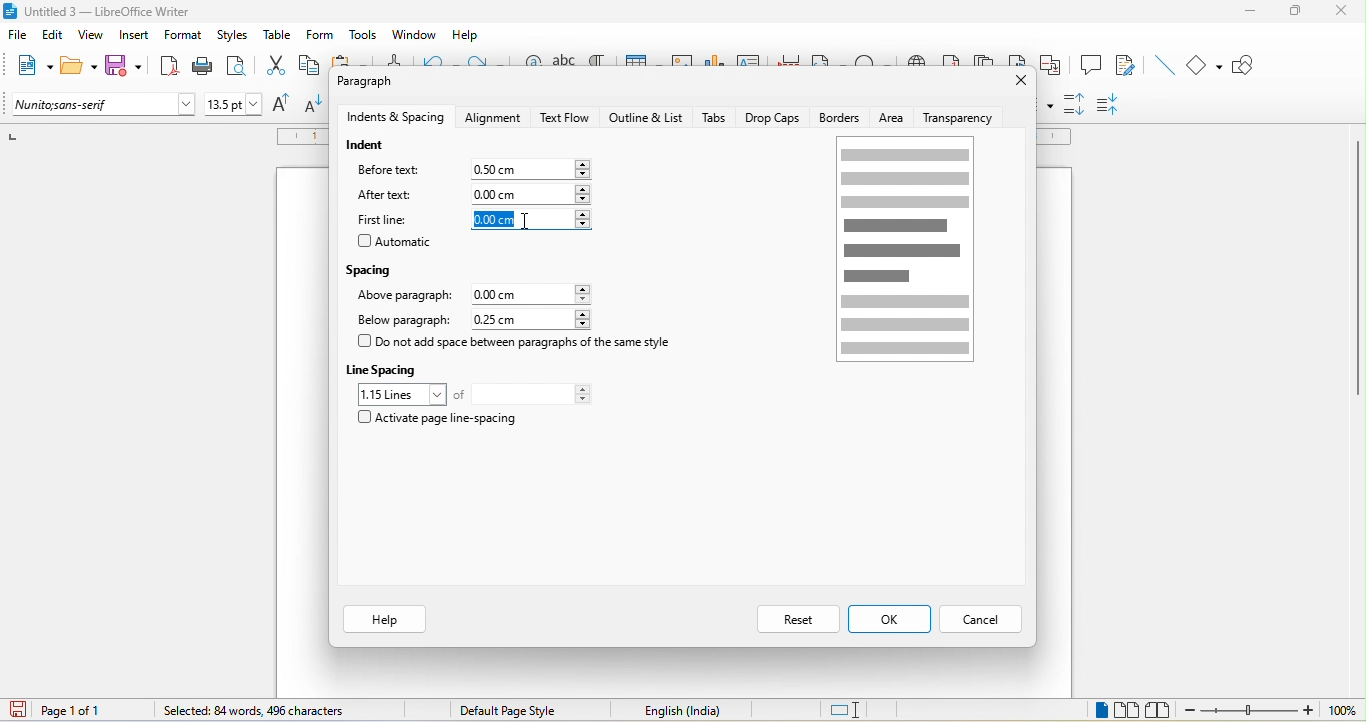 The height and width of the screenshot is (722, 1366). Describe the element at coordinates (406, 244) in the screenshot. I see `automatic` at that location.